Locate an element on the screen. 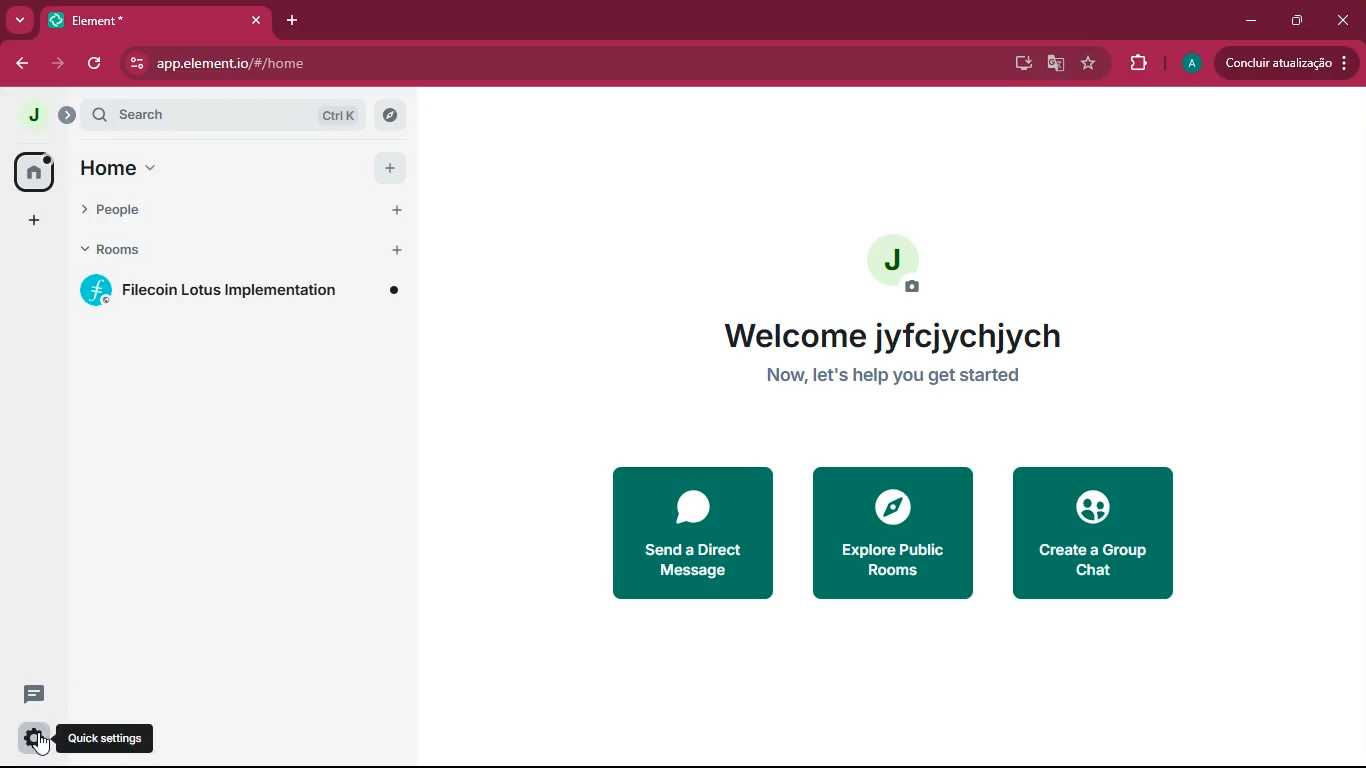 The width and height of the screenshot is (1366, 768). quick settings is located at coordinates (106, 738).